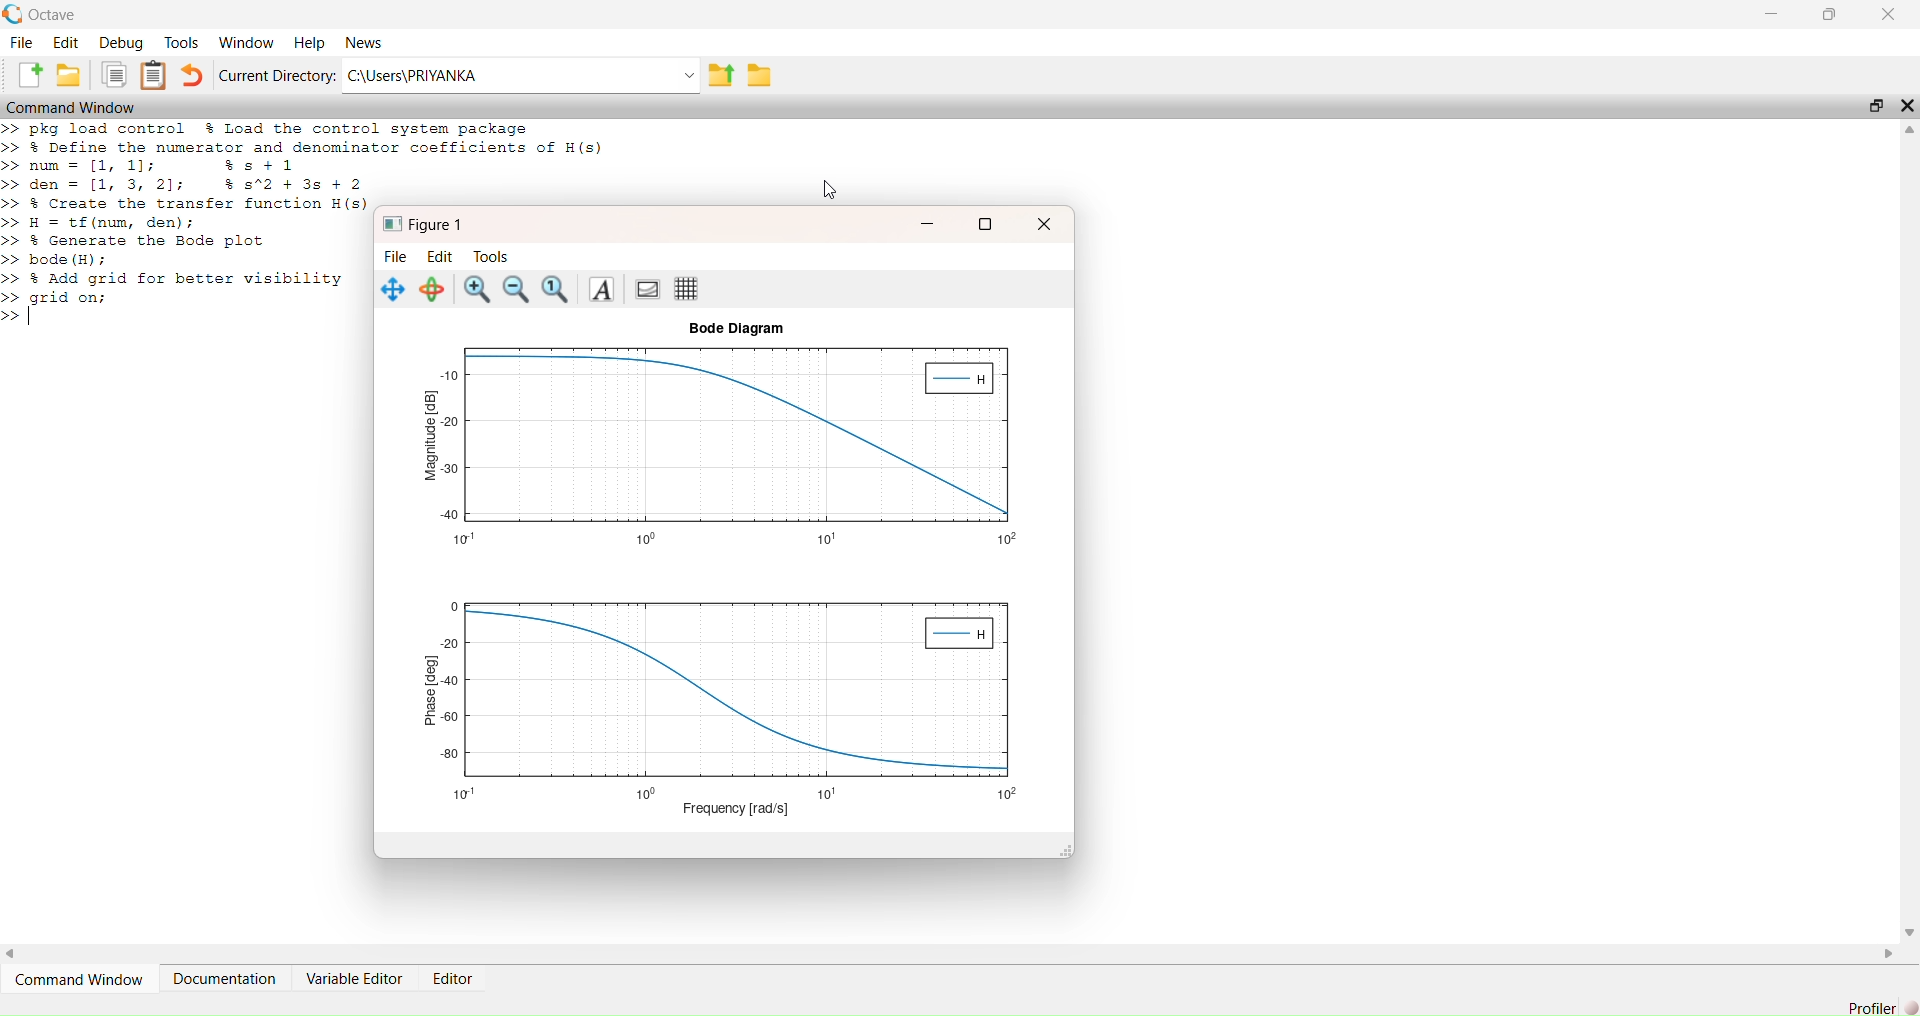  Describe the element at coordinates (649, 289) in the screenshot. I see `Toggle current axes visibility` at that location.